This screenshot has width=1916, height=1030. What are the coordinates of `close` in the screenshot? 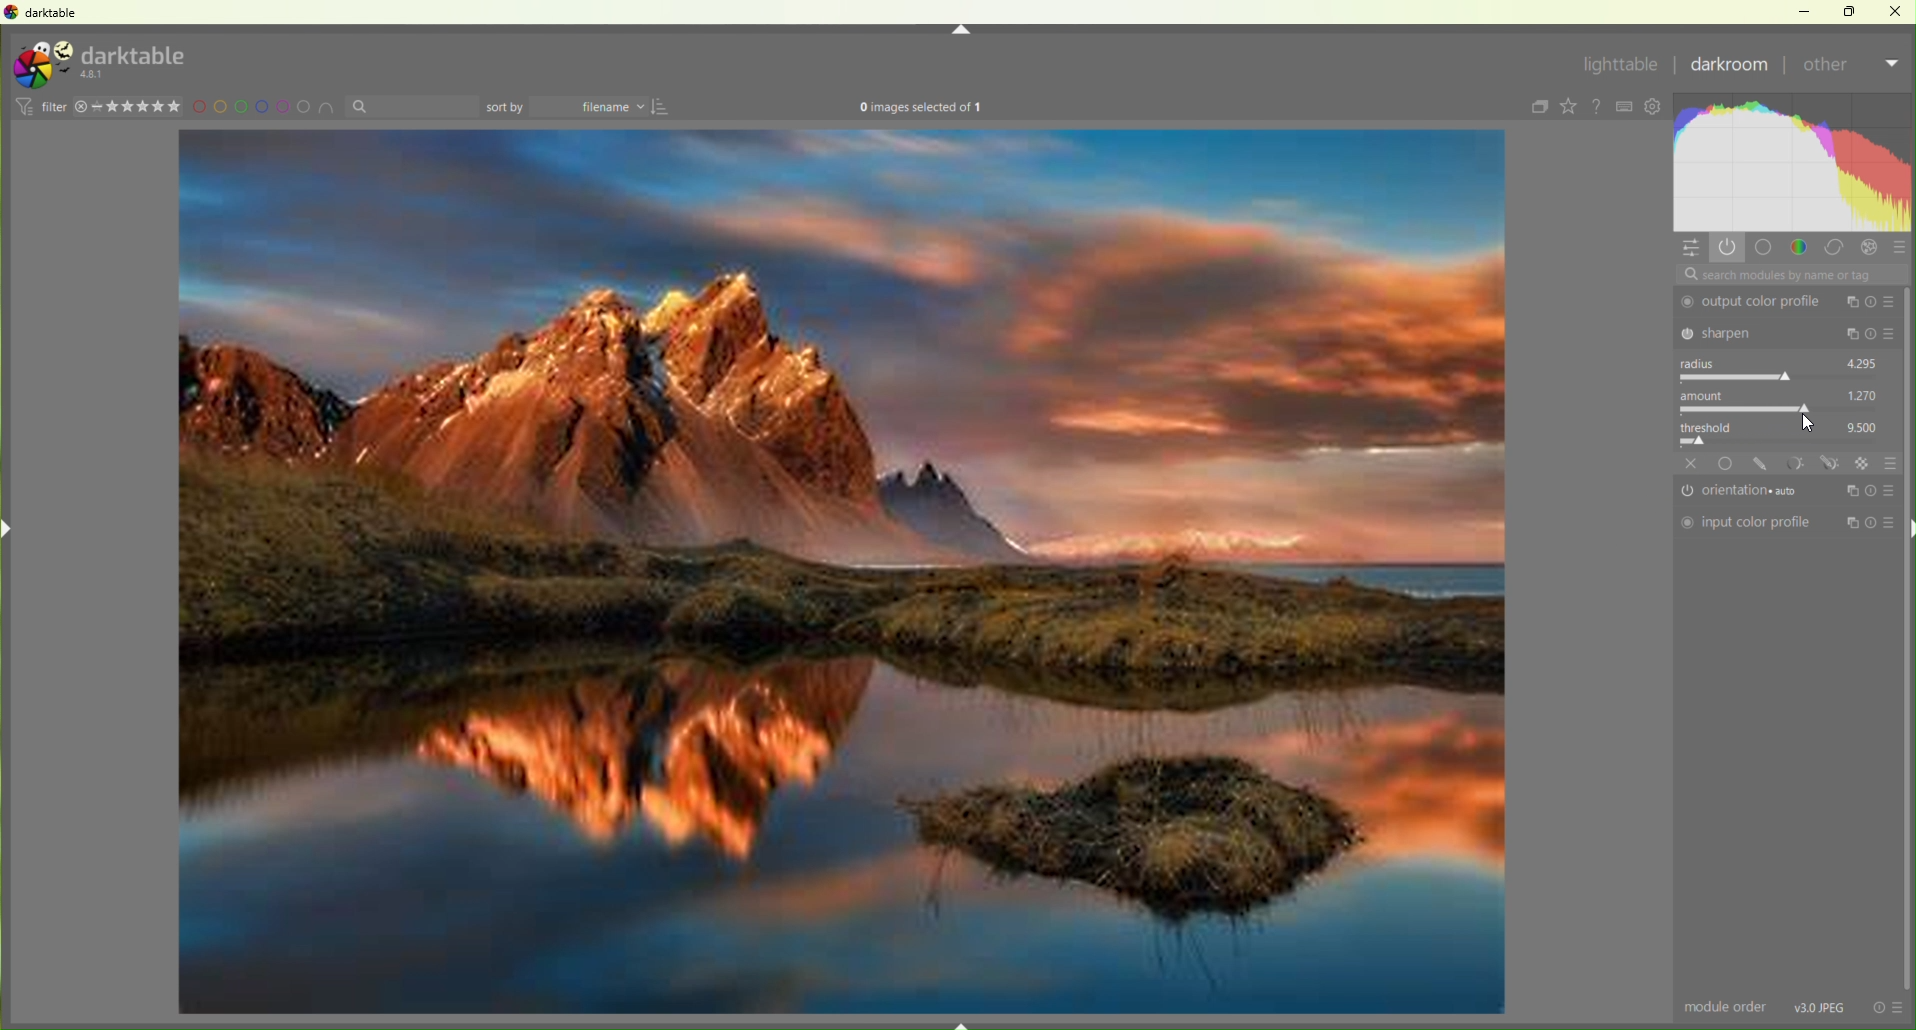 It's located at (1692, 463).